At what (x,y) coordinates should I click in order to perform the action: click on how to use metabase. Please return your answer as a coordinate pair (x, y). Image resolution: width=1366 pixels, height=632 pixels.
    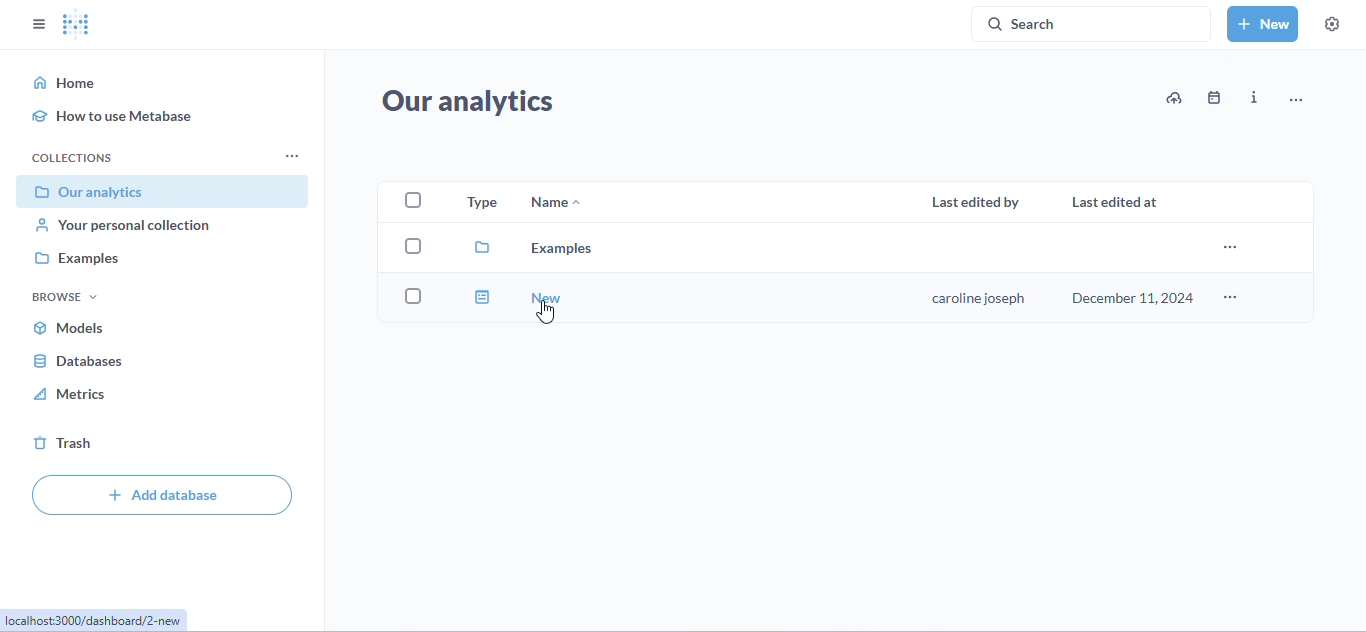
    Looking at the image, I should click on (113, 116).